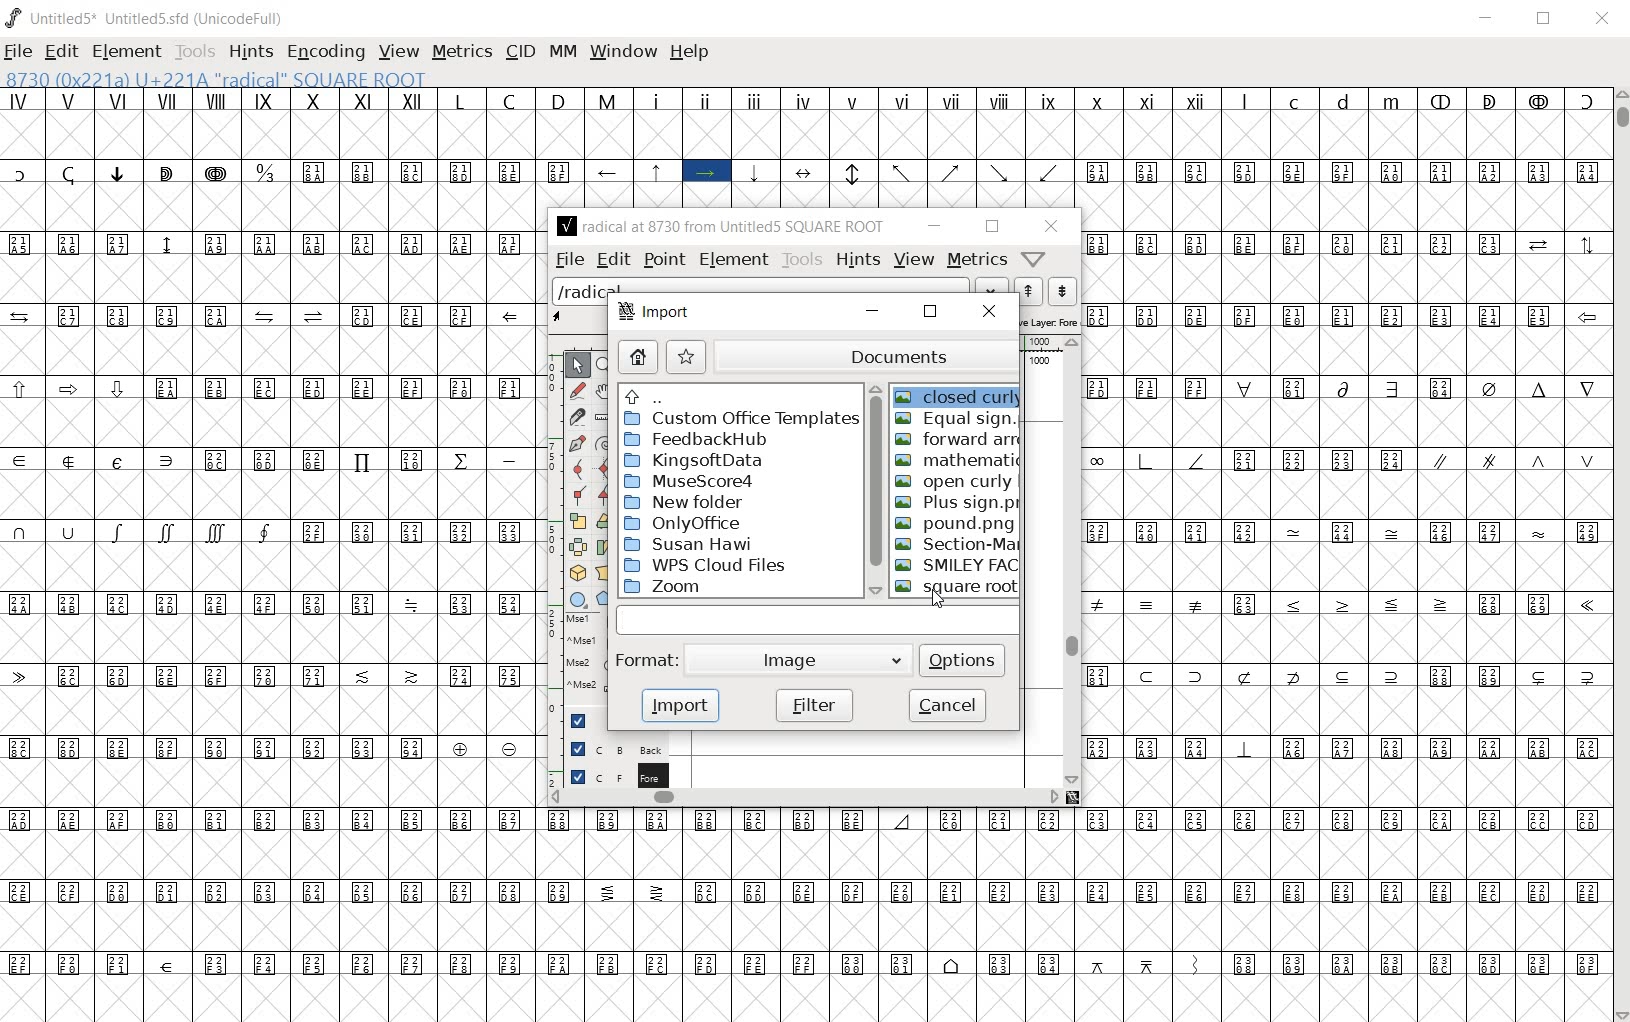  What do you see at coordinates (690, 53) in the screenshot?
I see `HELP` at bounding box center [690, 53].